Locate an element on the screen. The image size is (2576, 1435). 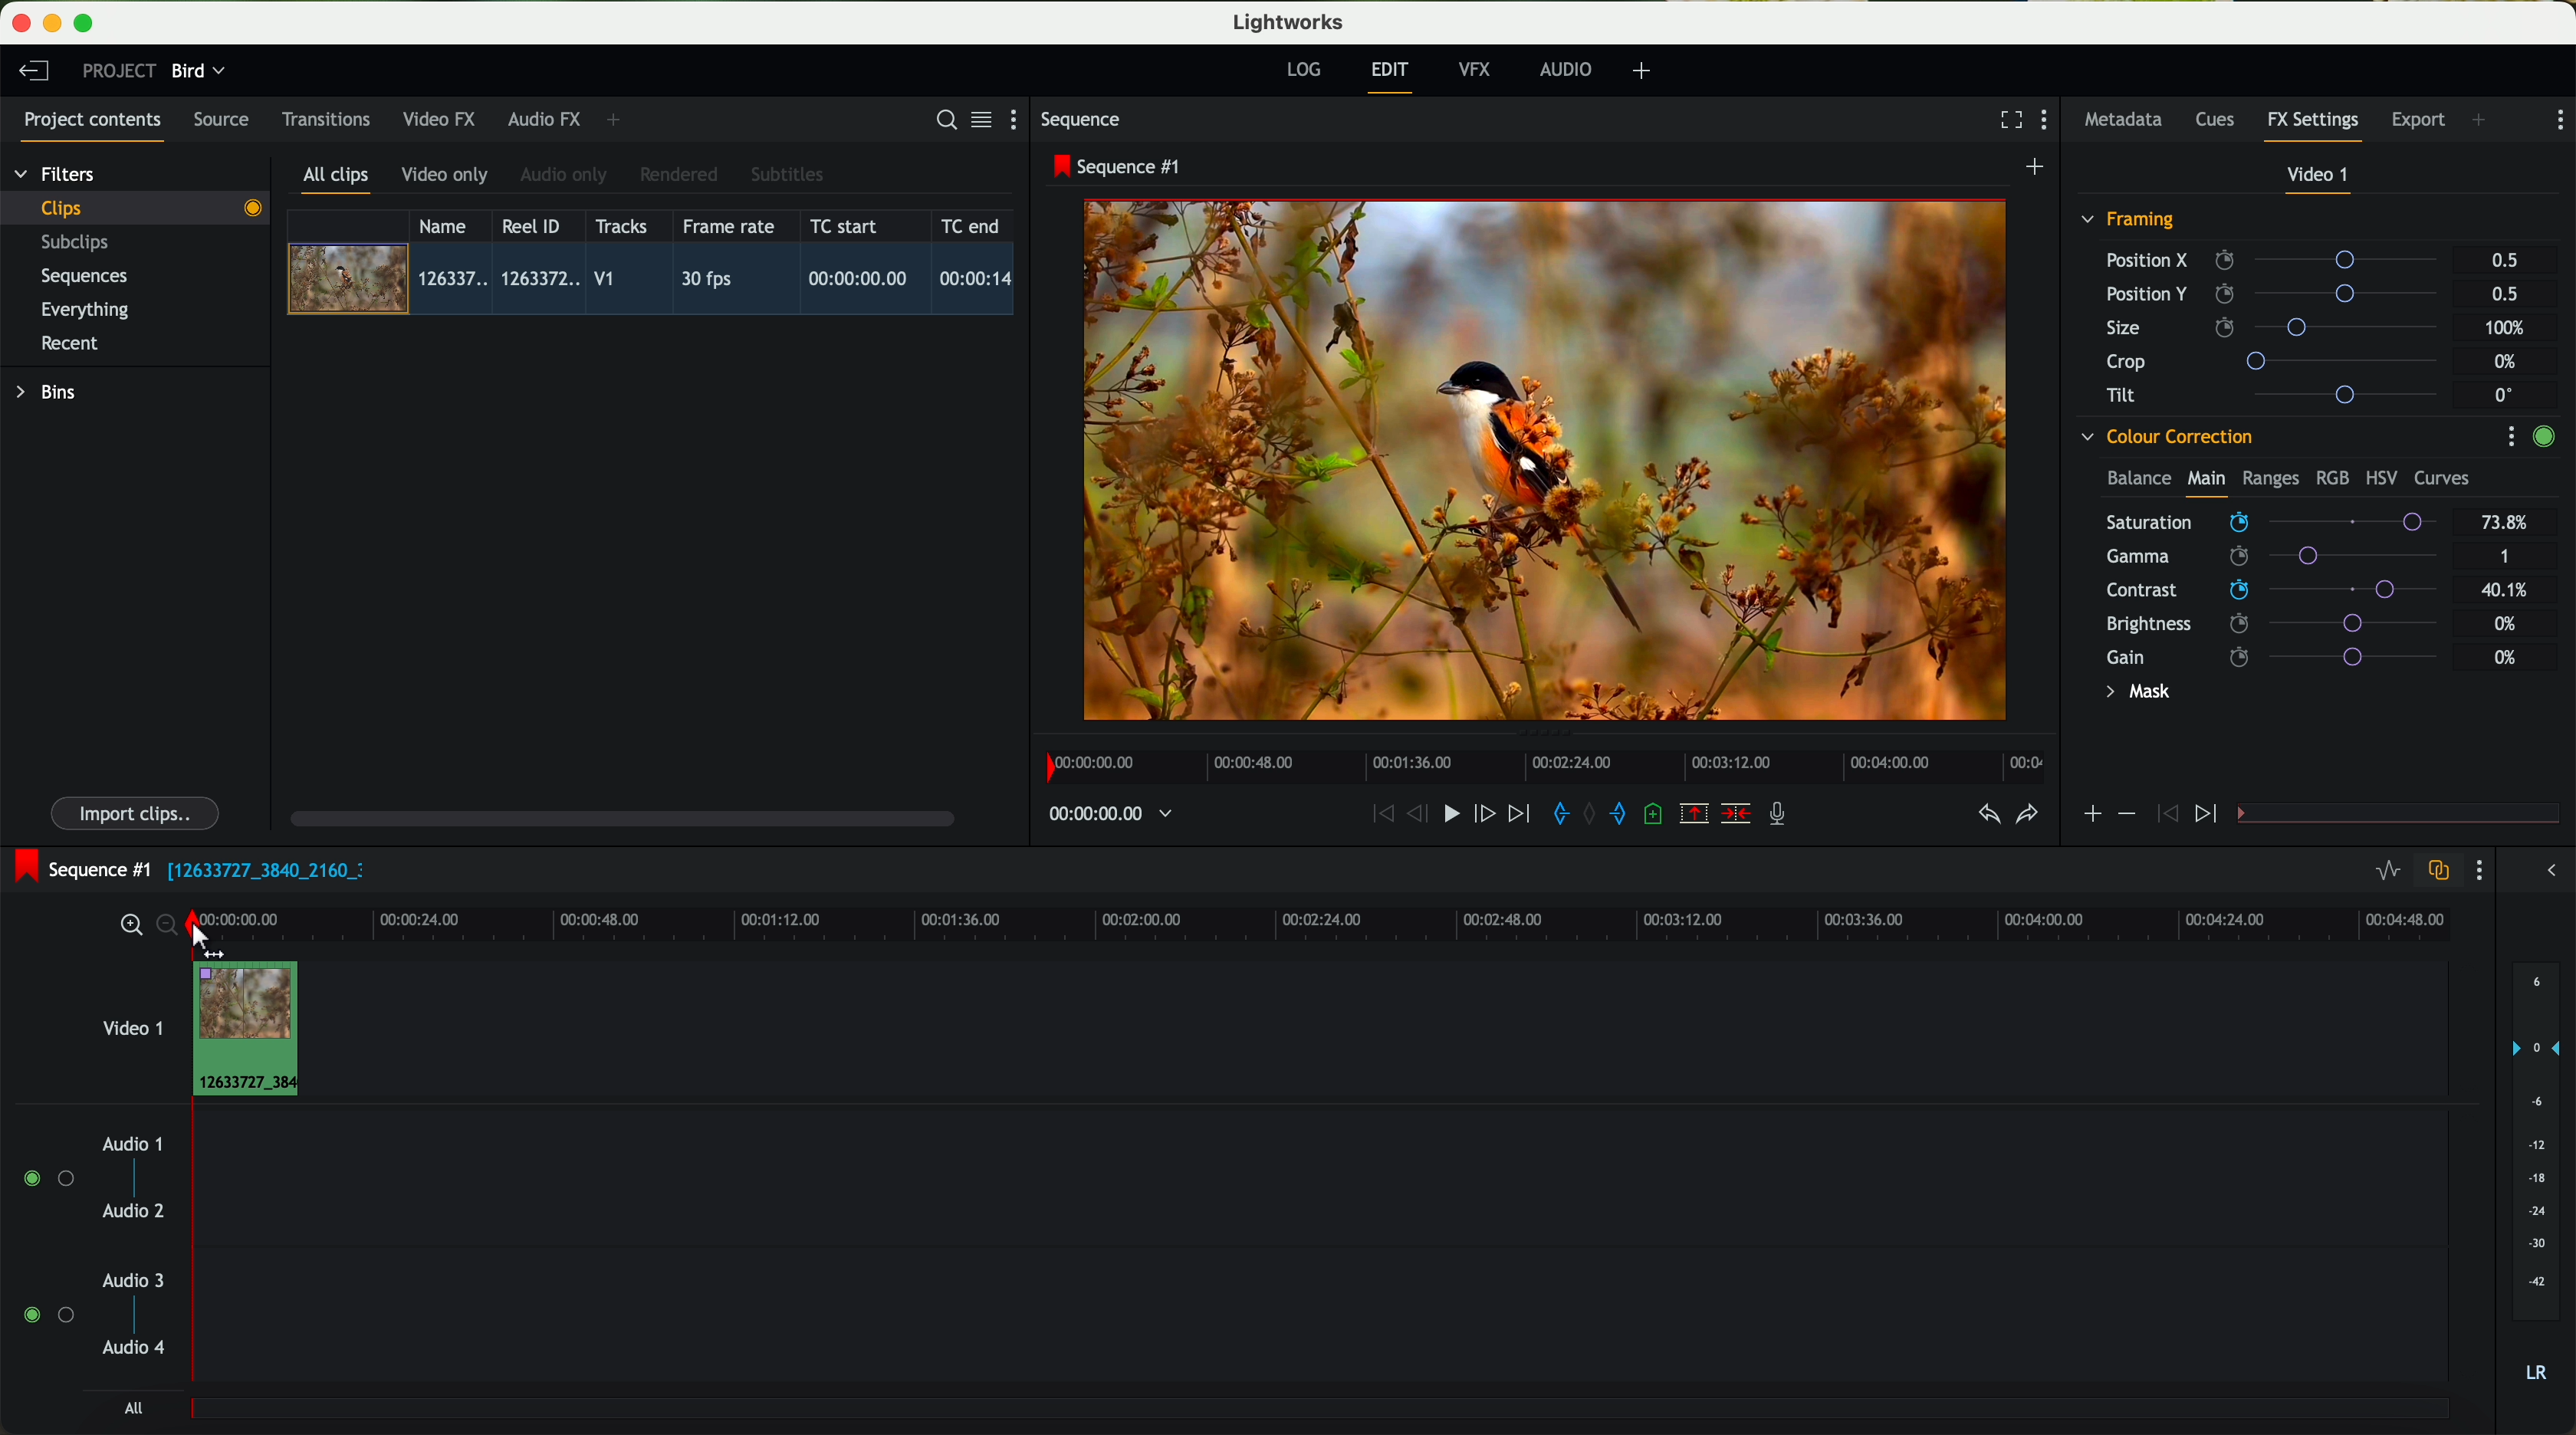
project contents is located at coordinates (93, 126).